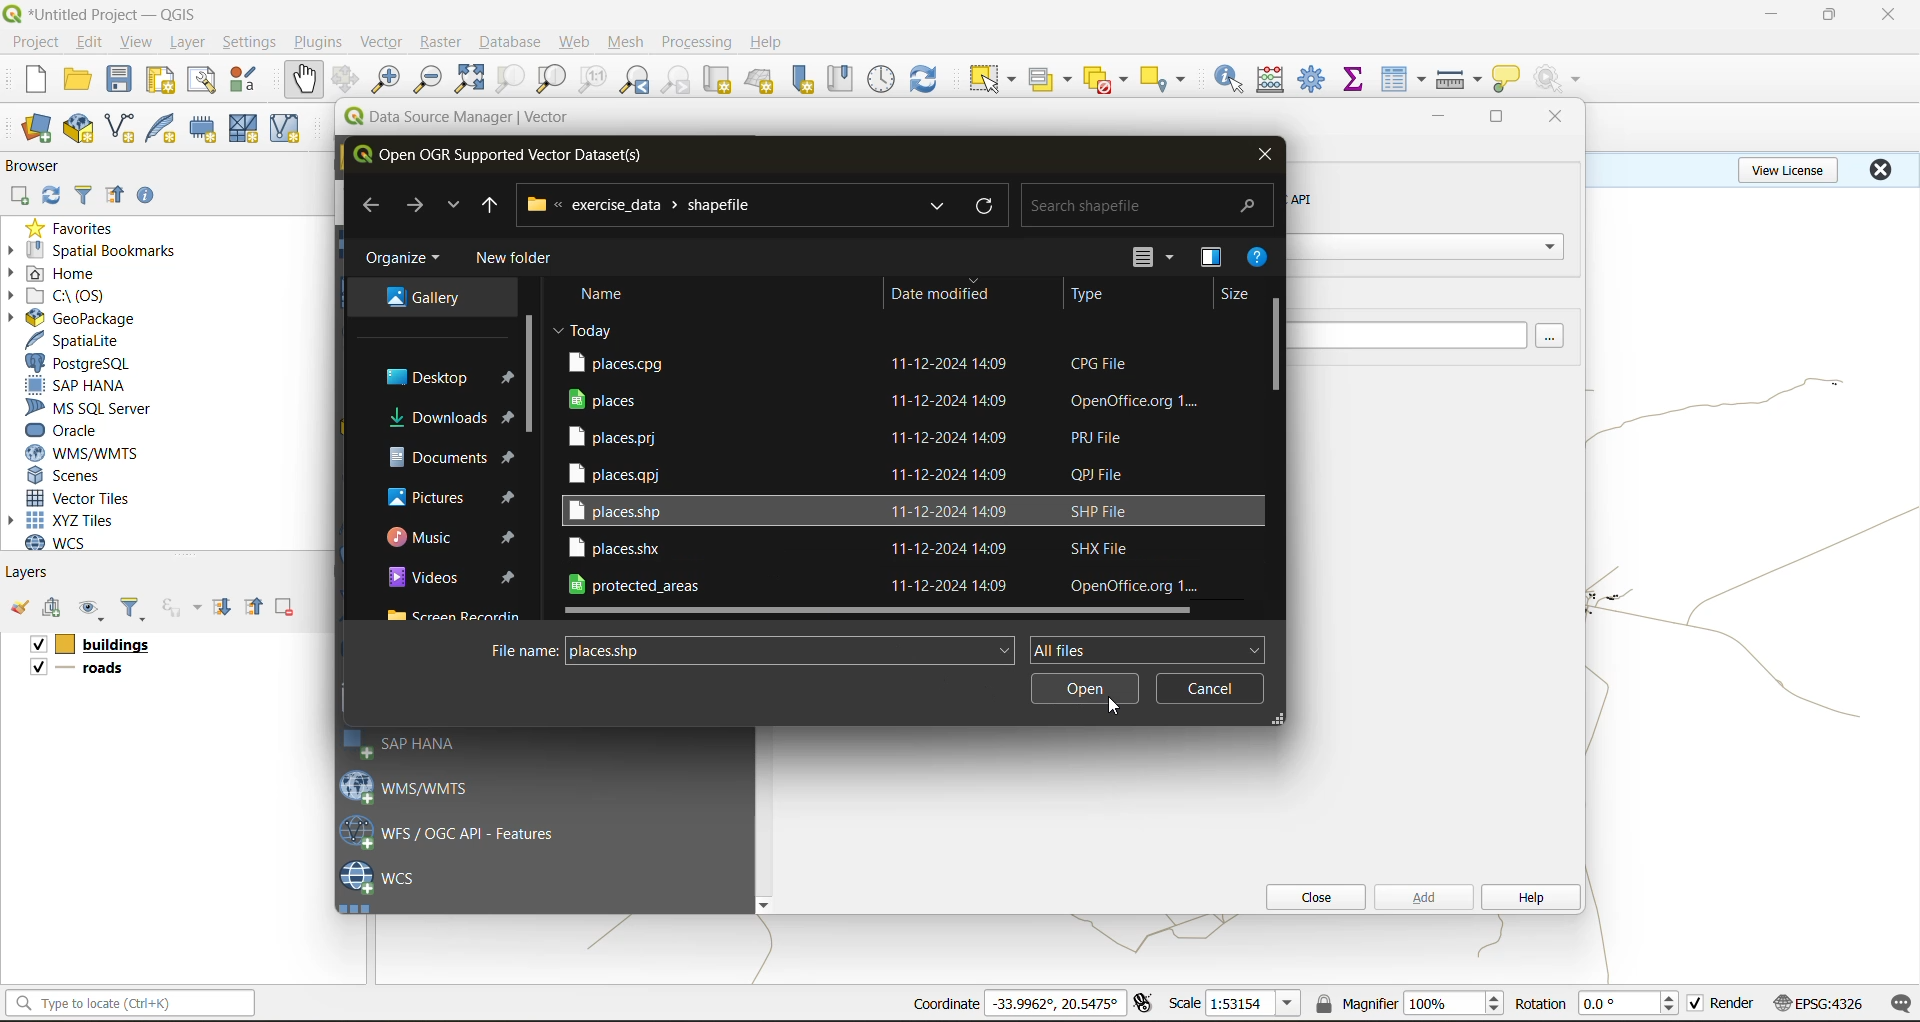 The width and height of the screenshot is (1920, 1022). Describe the element at coordinates (442, 40) in the screenshot. I see `raster` at that location.